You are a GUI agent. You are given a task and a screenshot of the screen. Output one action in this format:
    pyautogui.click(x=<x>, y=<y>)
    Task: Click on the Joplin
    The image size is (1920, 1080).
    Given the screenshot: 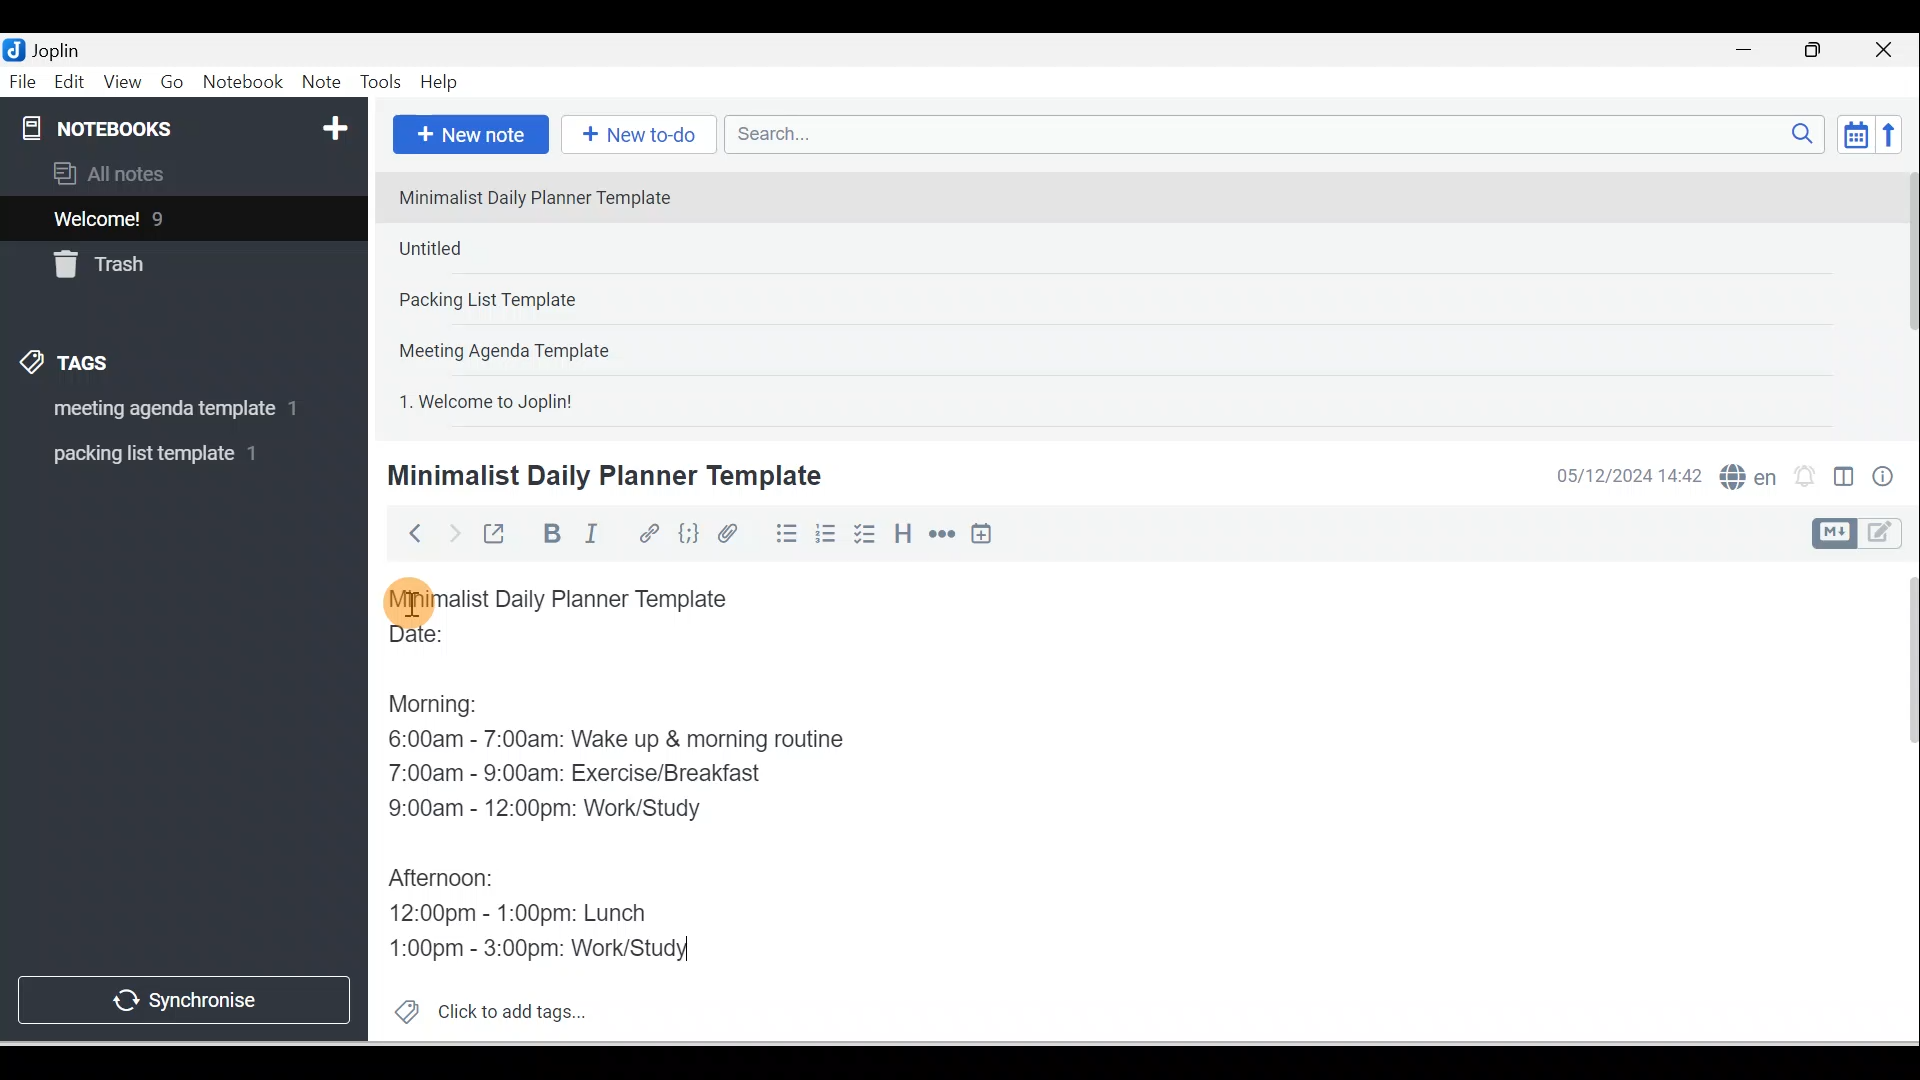 What is the action you would take?
    pyautogui.click(x=61, y=48)
    